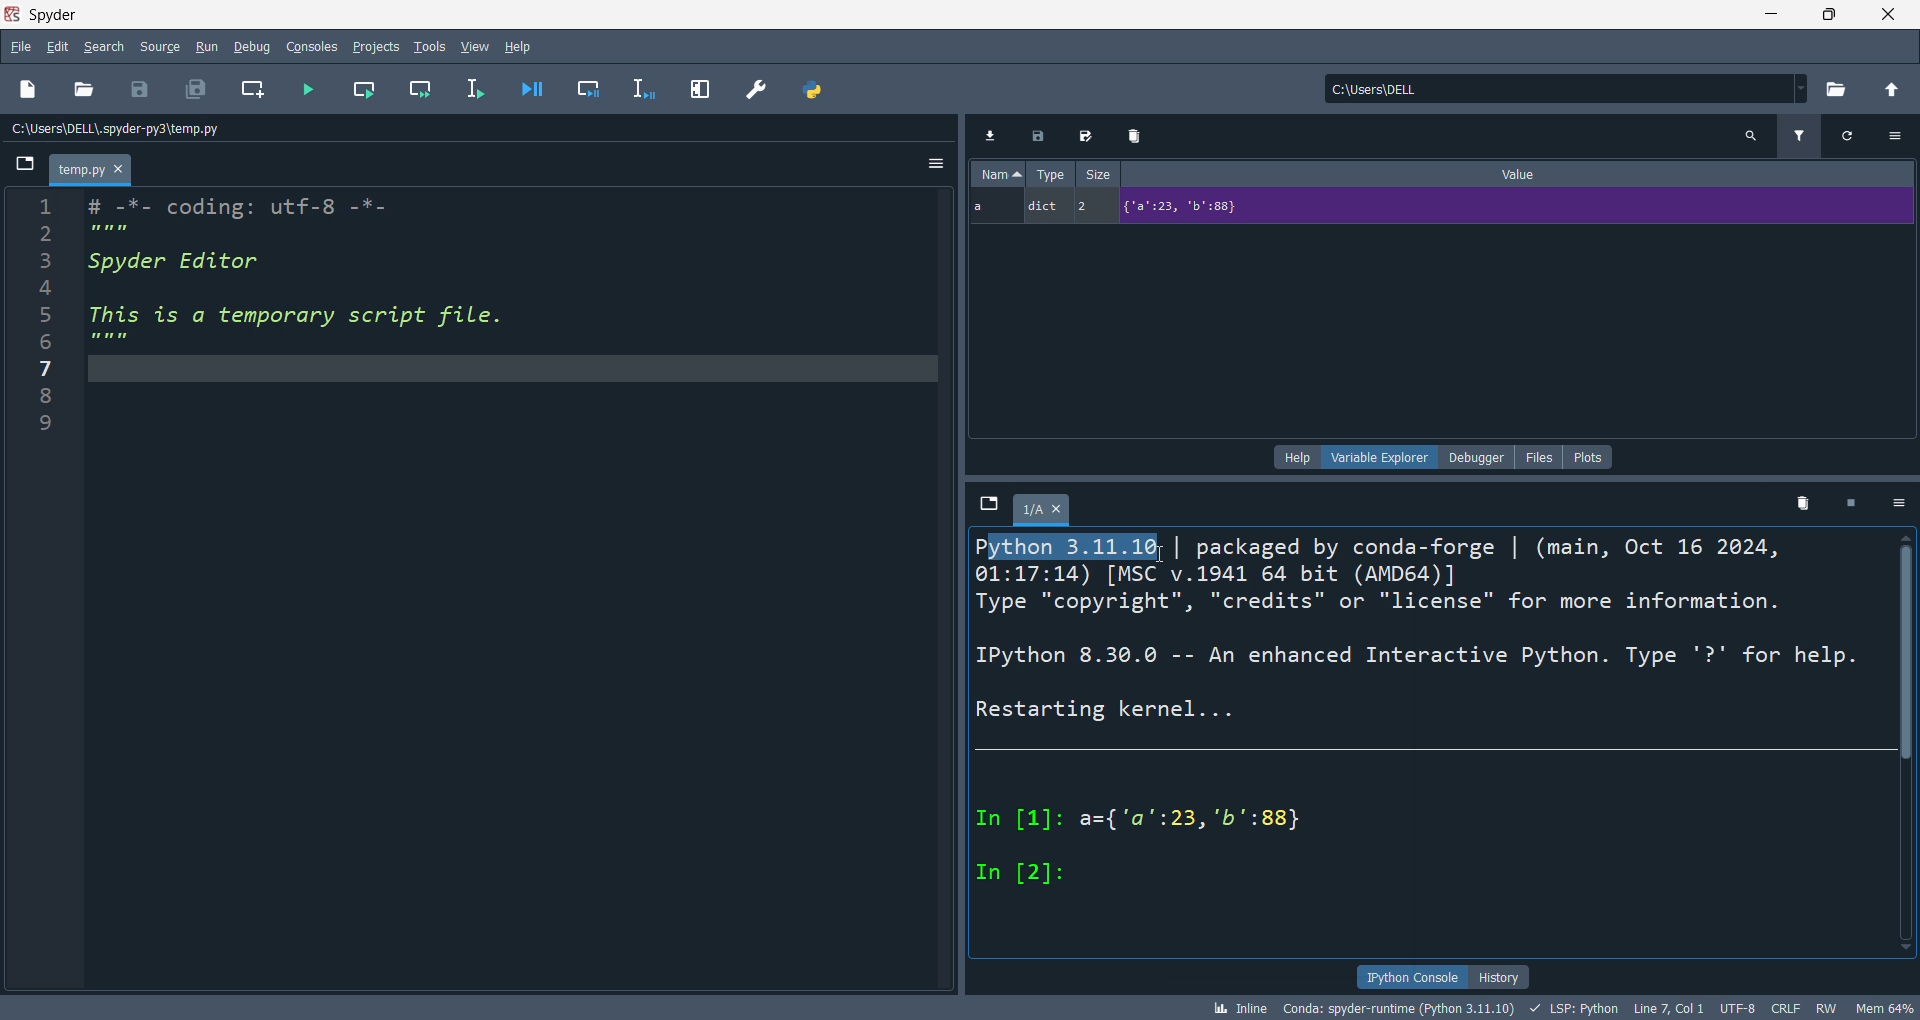 The width and height of the screenshot is (1920, 1020). Describe the element at coordinates (1735, 1008) in the screenshot. I see `UTF-8` at that location.